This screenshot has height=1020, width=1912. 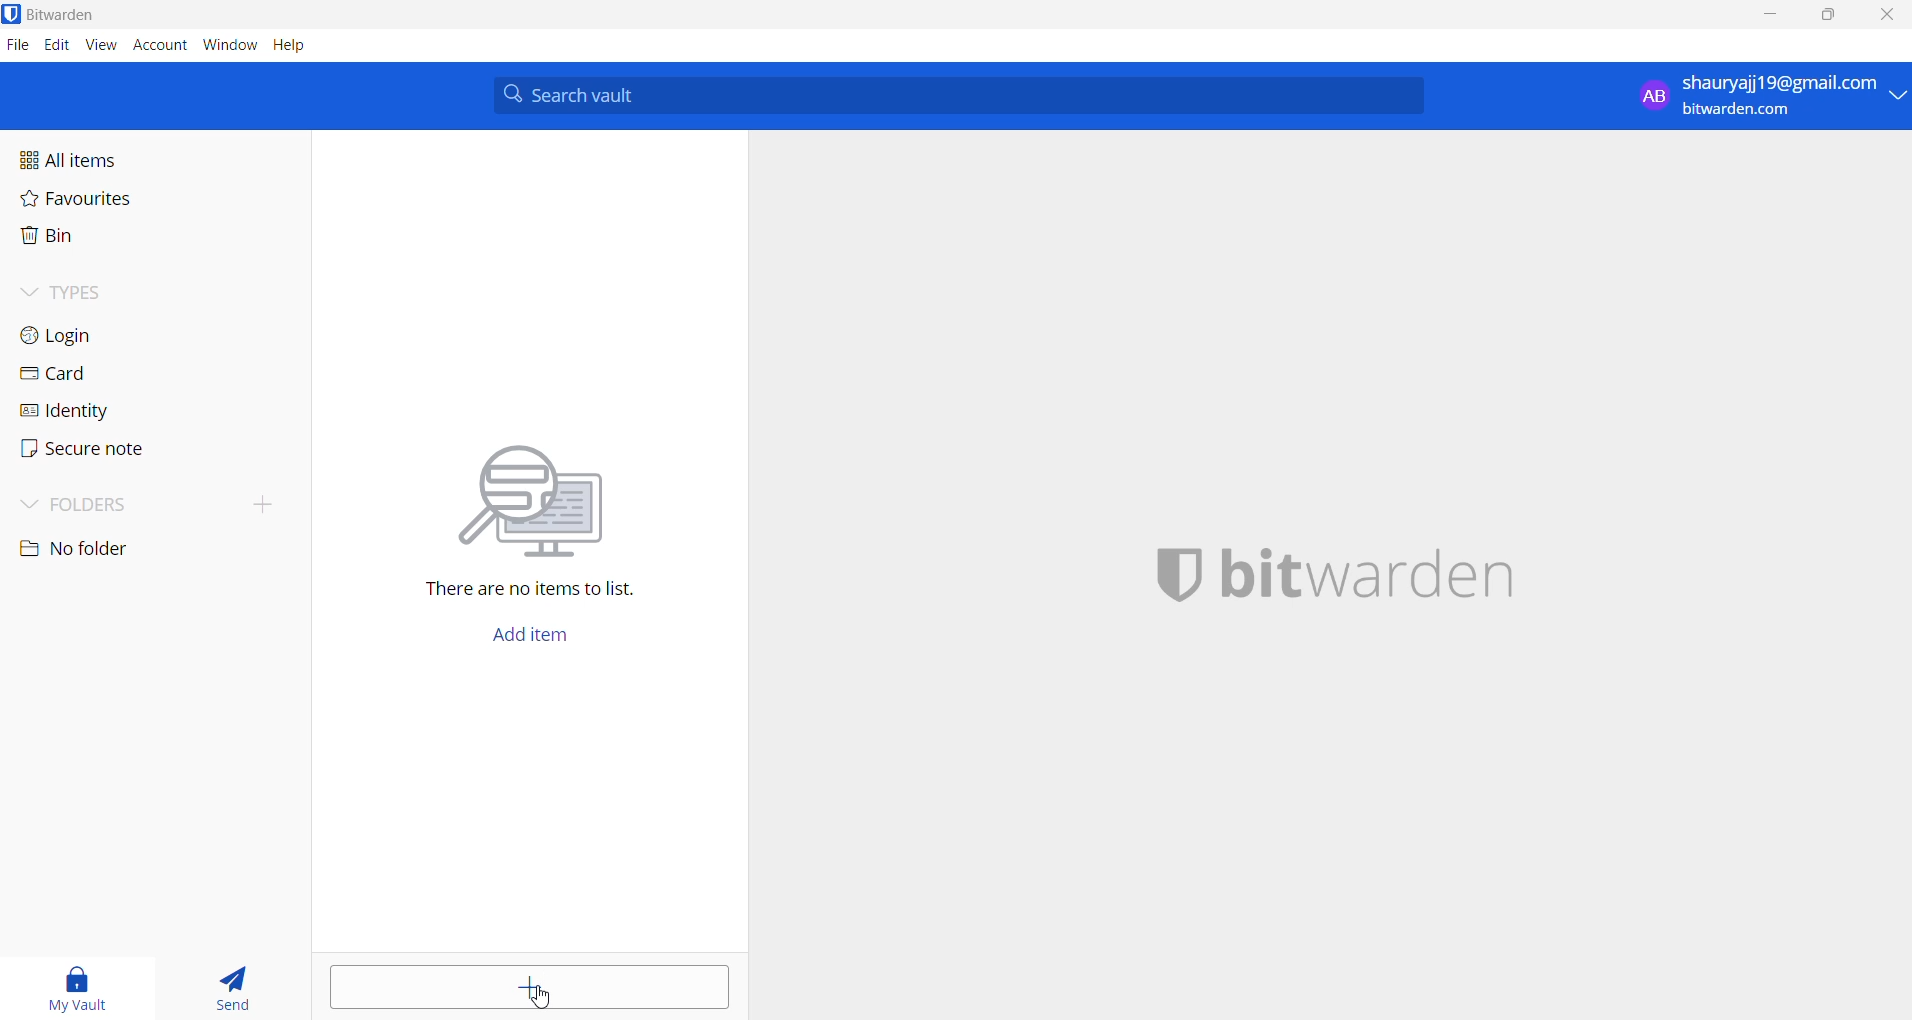 I want to click on close, so click(x=1888, y=16).